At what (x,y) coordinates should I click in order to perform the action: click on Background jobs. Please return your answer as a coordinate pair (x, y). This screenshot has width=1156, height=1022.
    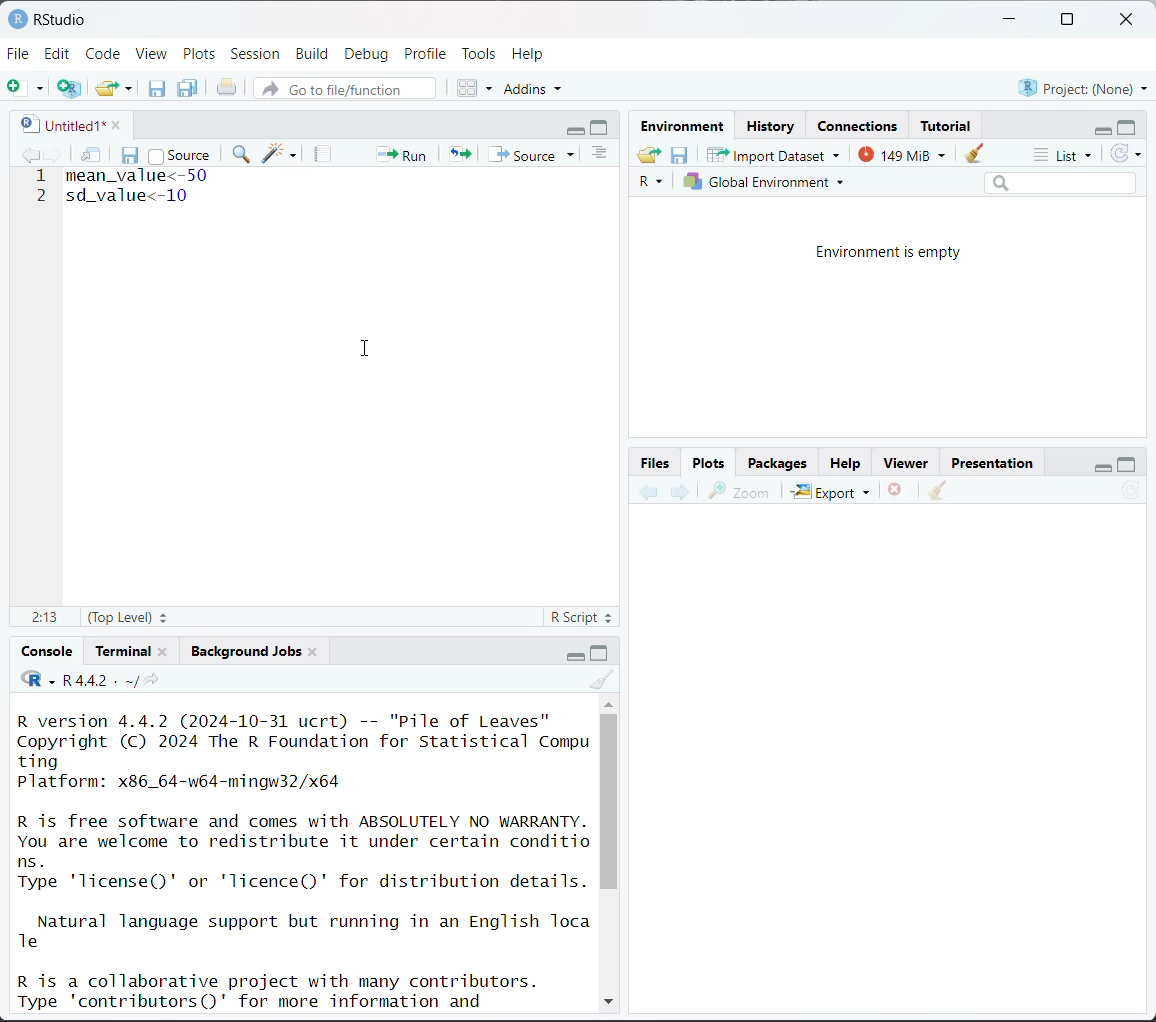
    Looking at the image, I should click on (246, 651).